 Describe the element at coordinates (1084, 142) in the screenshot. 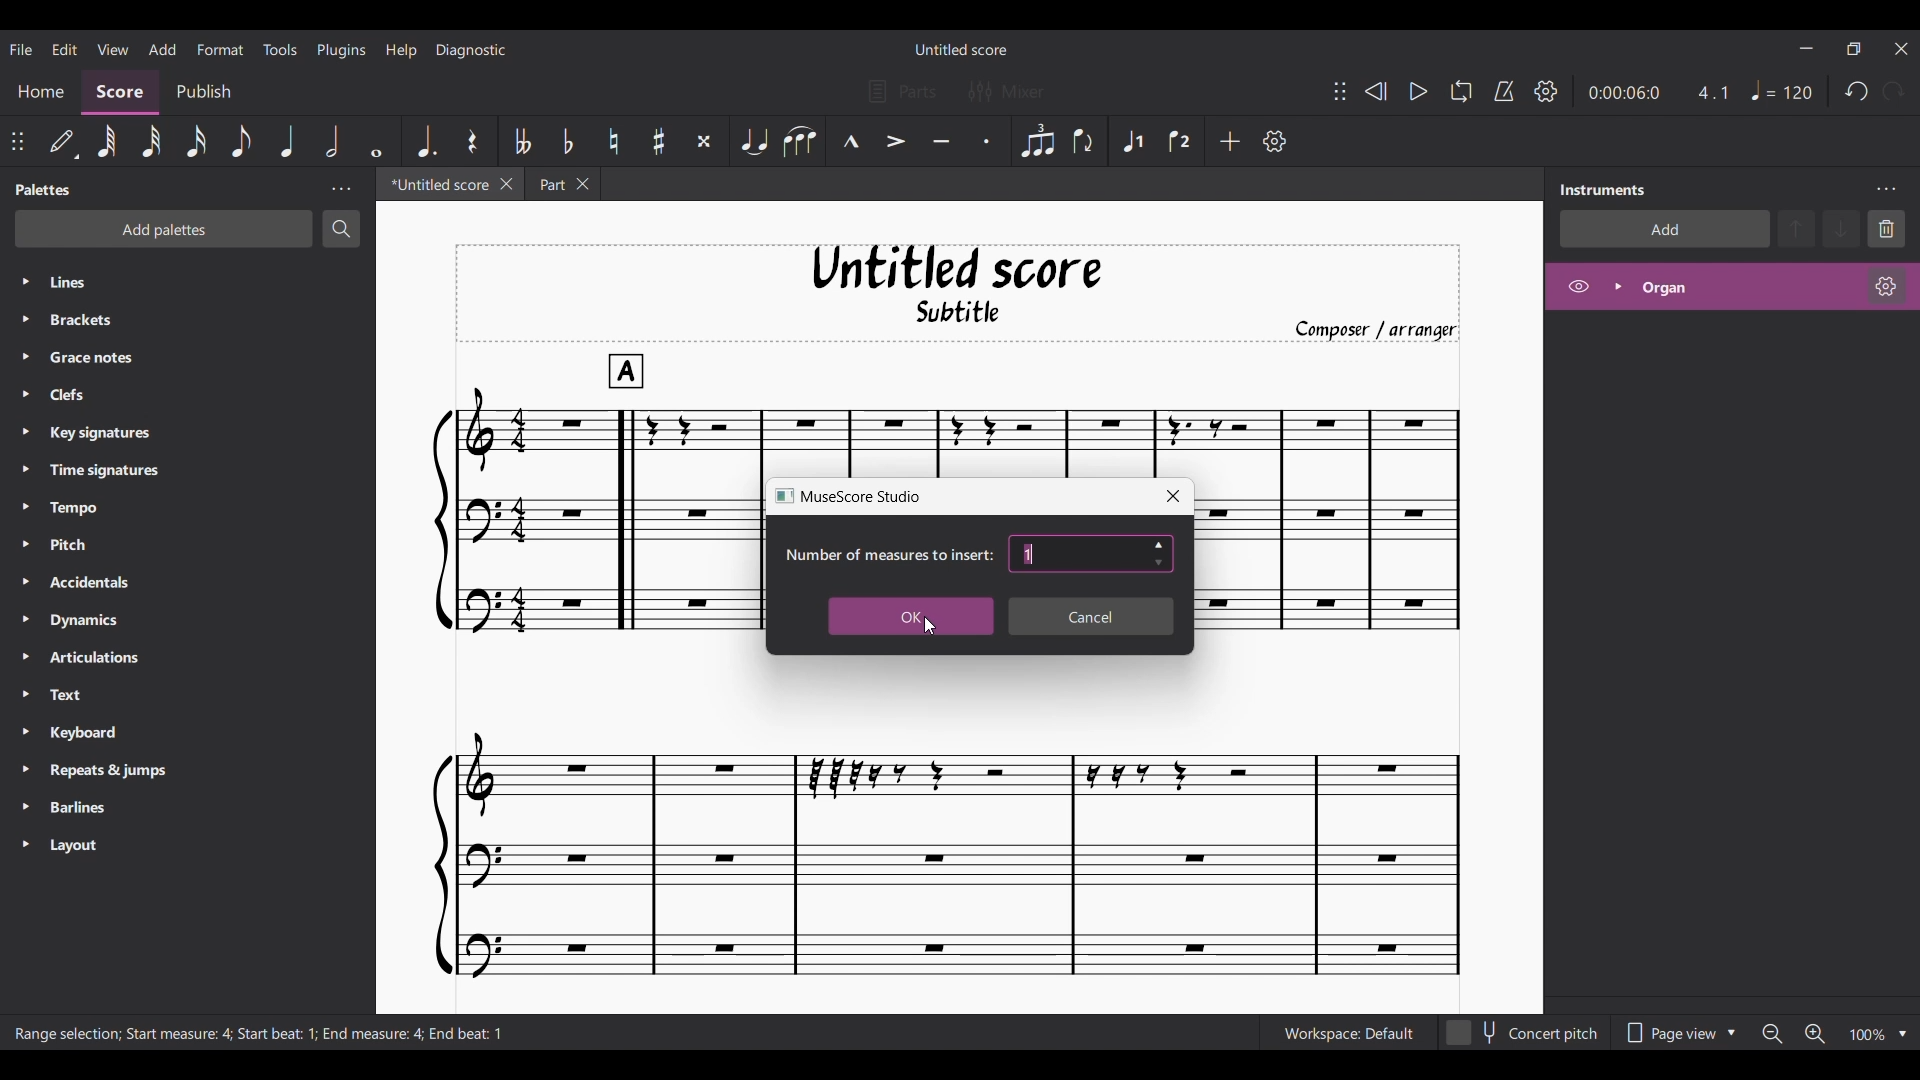

I see `Flip direction` at that location.